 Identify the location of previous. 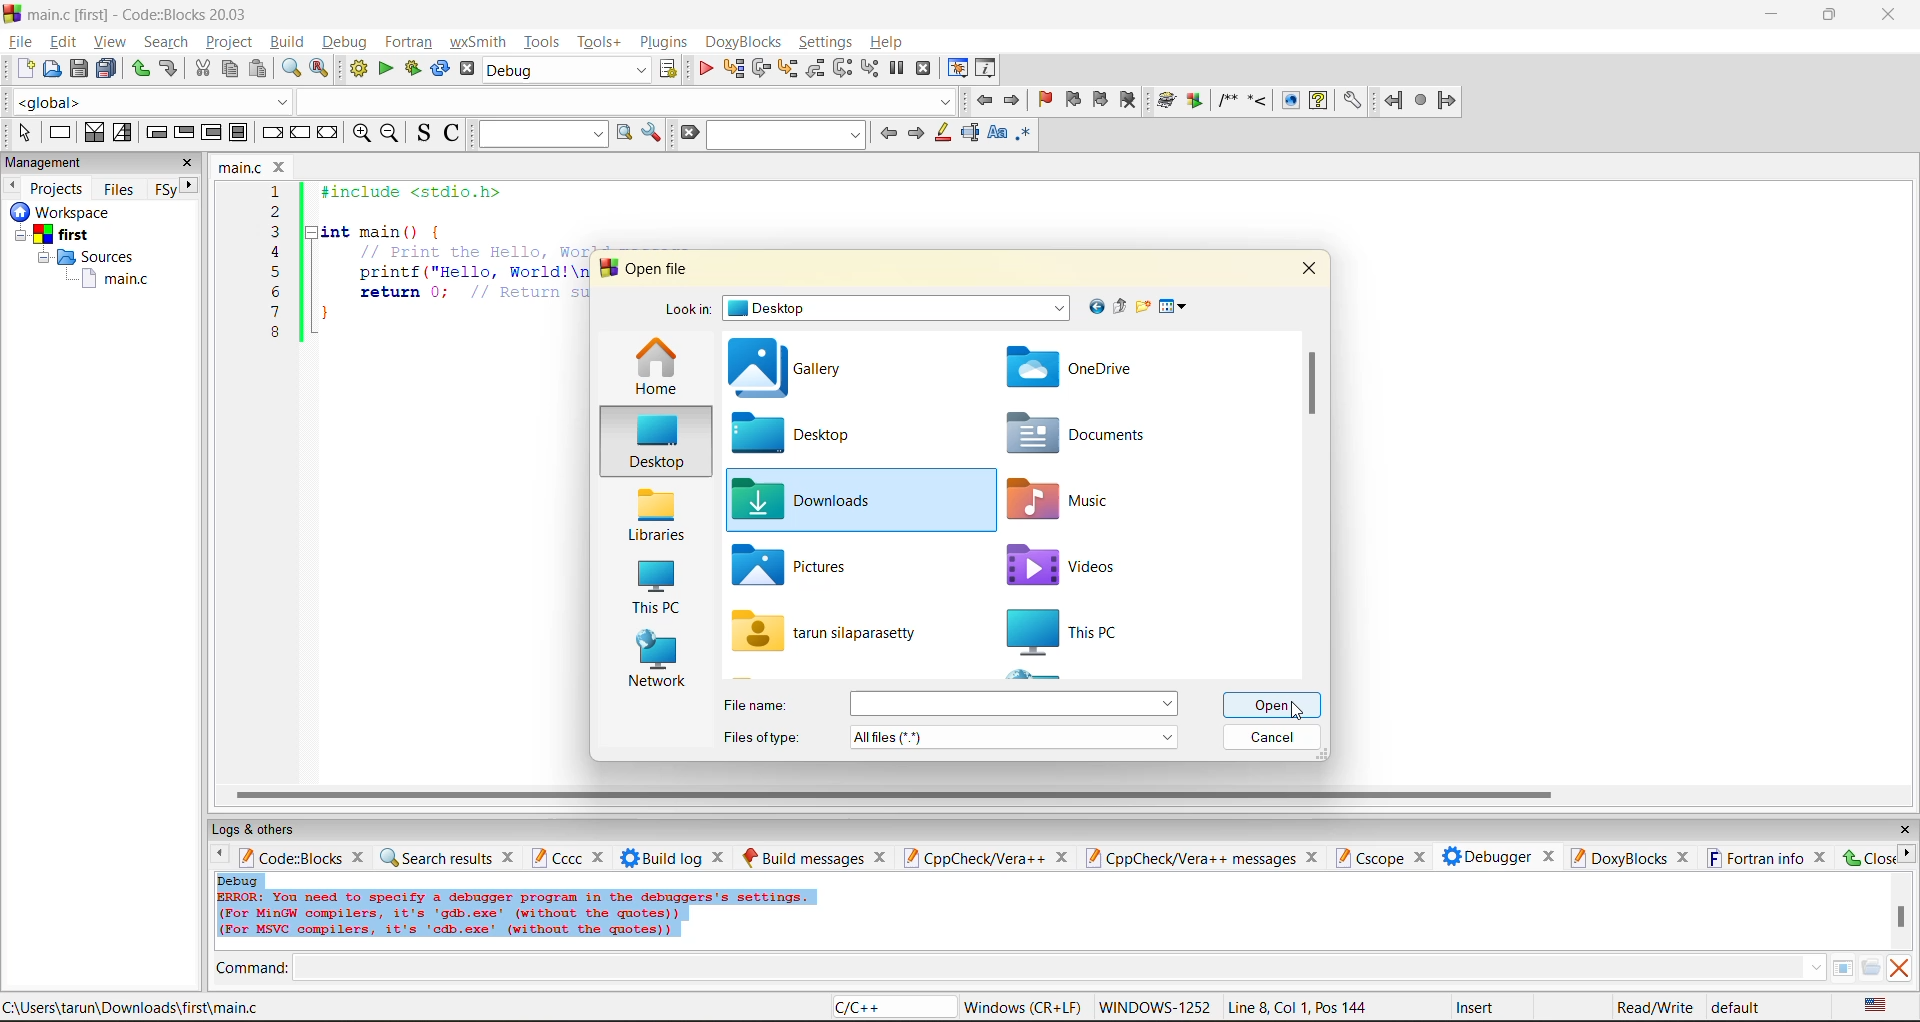
(215, 856).